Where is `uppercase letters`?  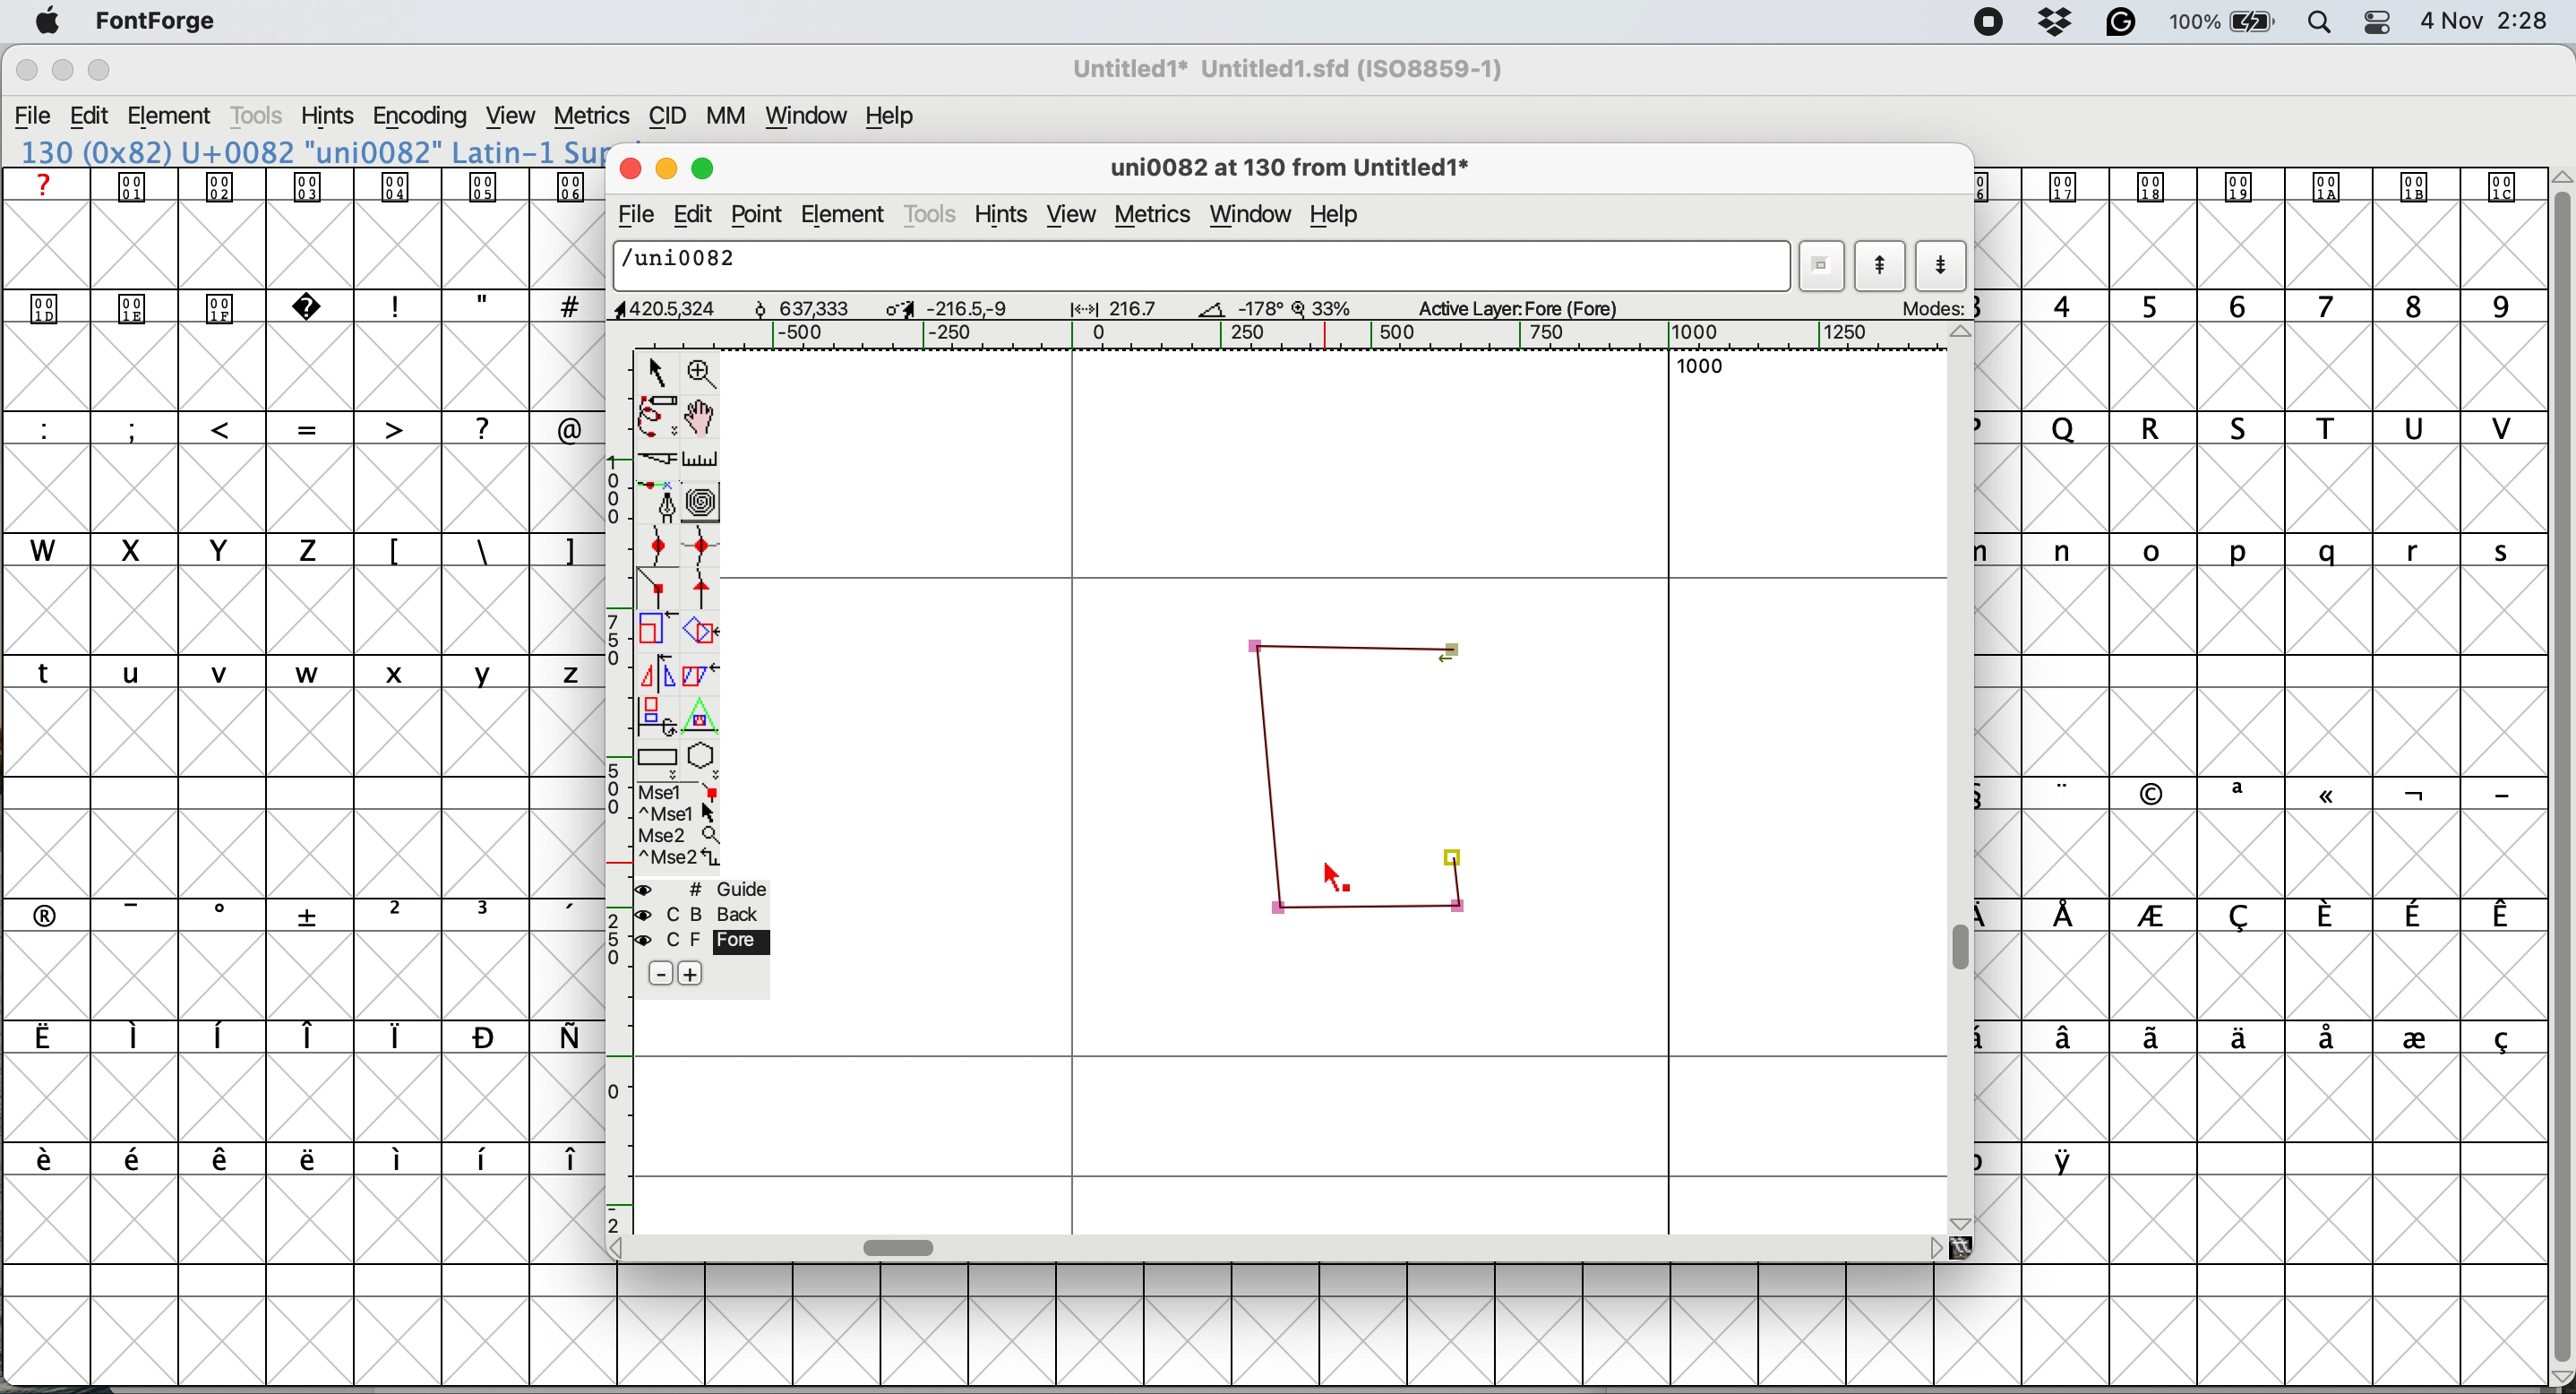 uppercase letters is located at coordinates (176, 549).